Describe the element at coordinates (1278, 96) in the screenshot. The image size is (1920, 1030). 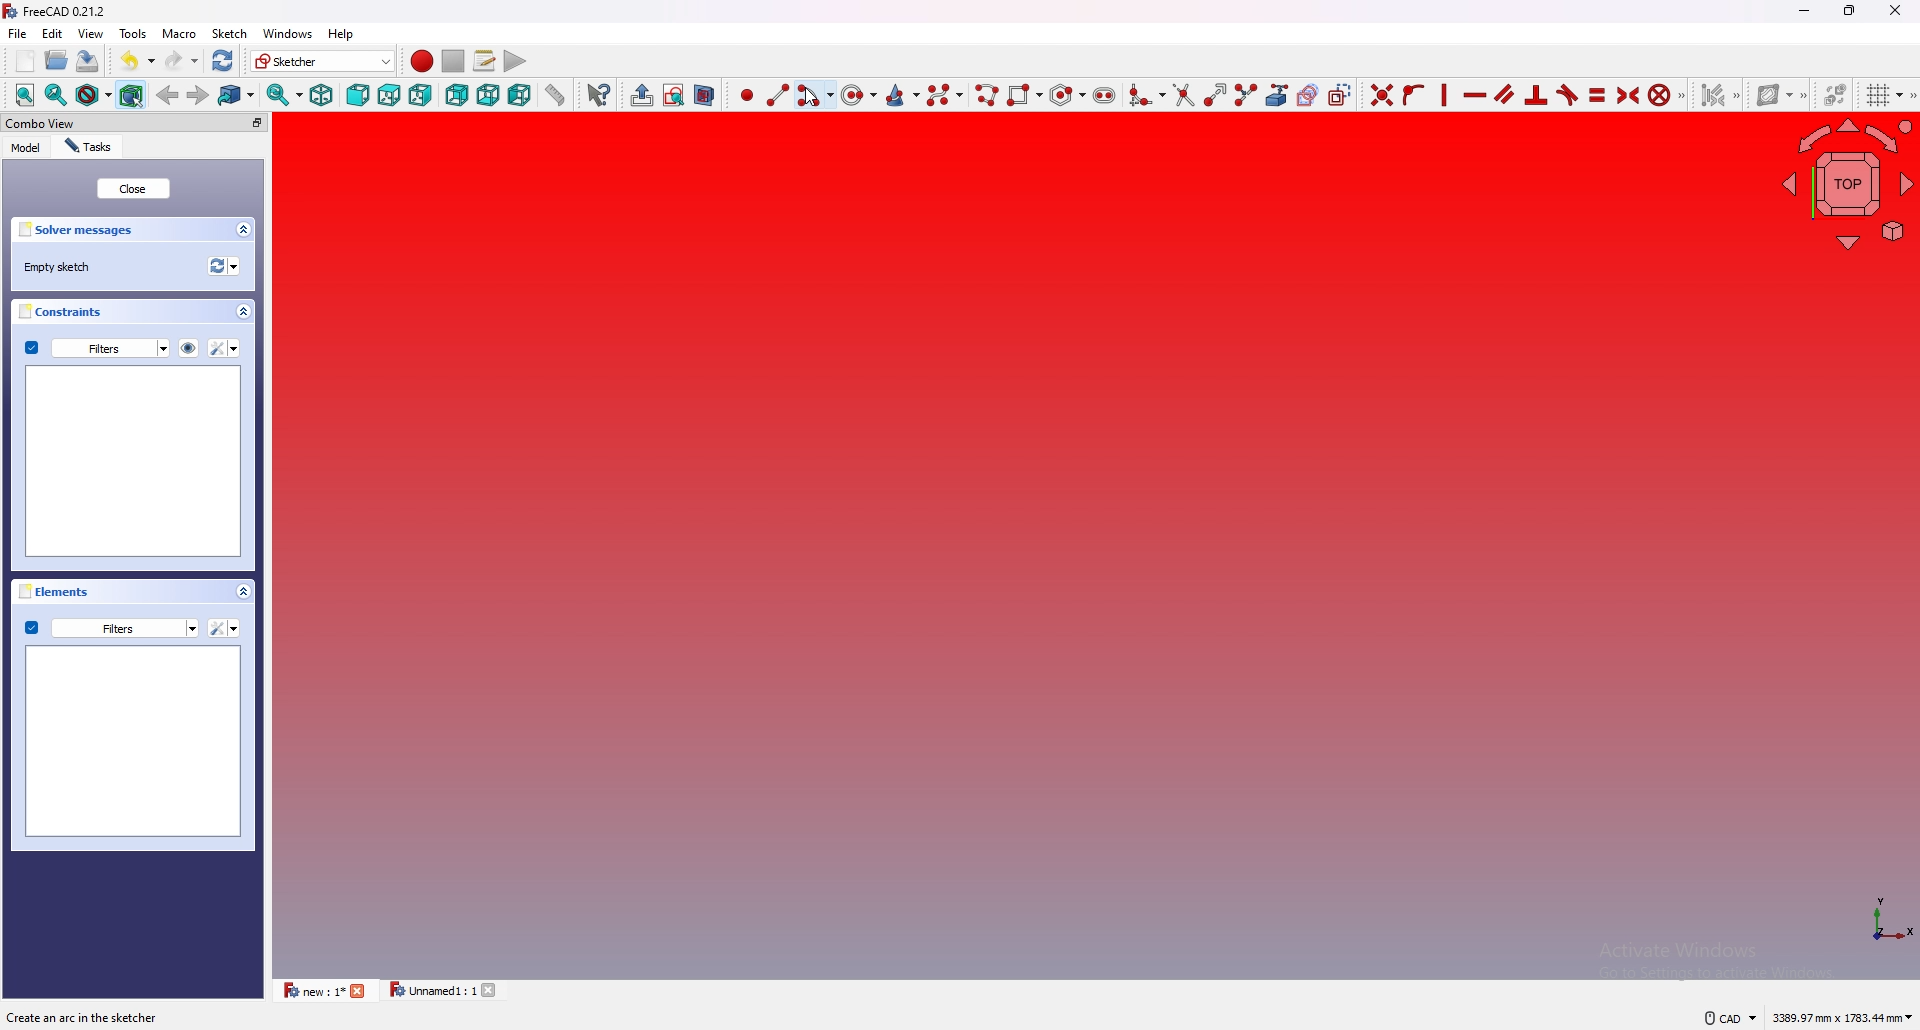
I see `create external geometry` at that location.